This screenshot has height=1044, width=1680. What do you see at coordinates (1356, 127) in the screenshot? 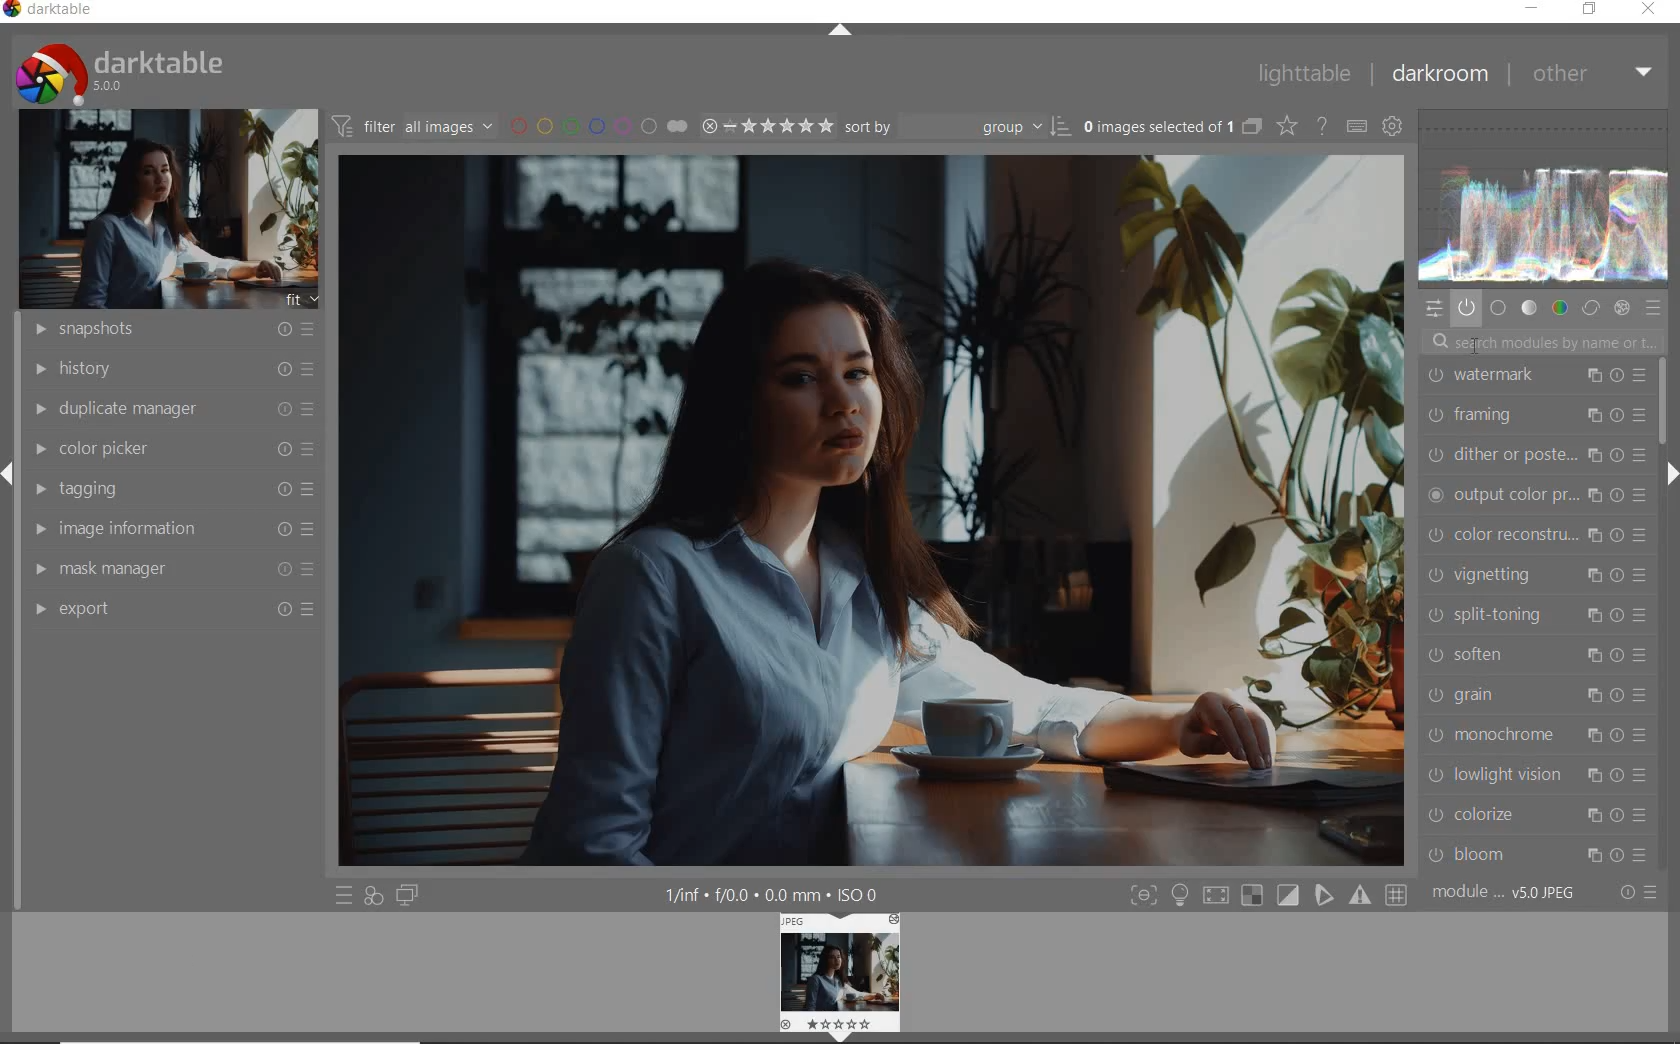
I see `define keyboard shortcuts` at bounding box center [1356, 127].